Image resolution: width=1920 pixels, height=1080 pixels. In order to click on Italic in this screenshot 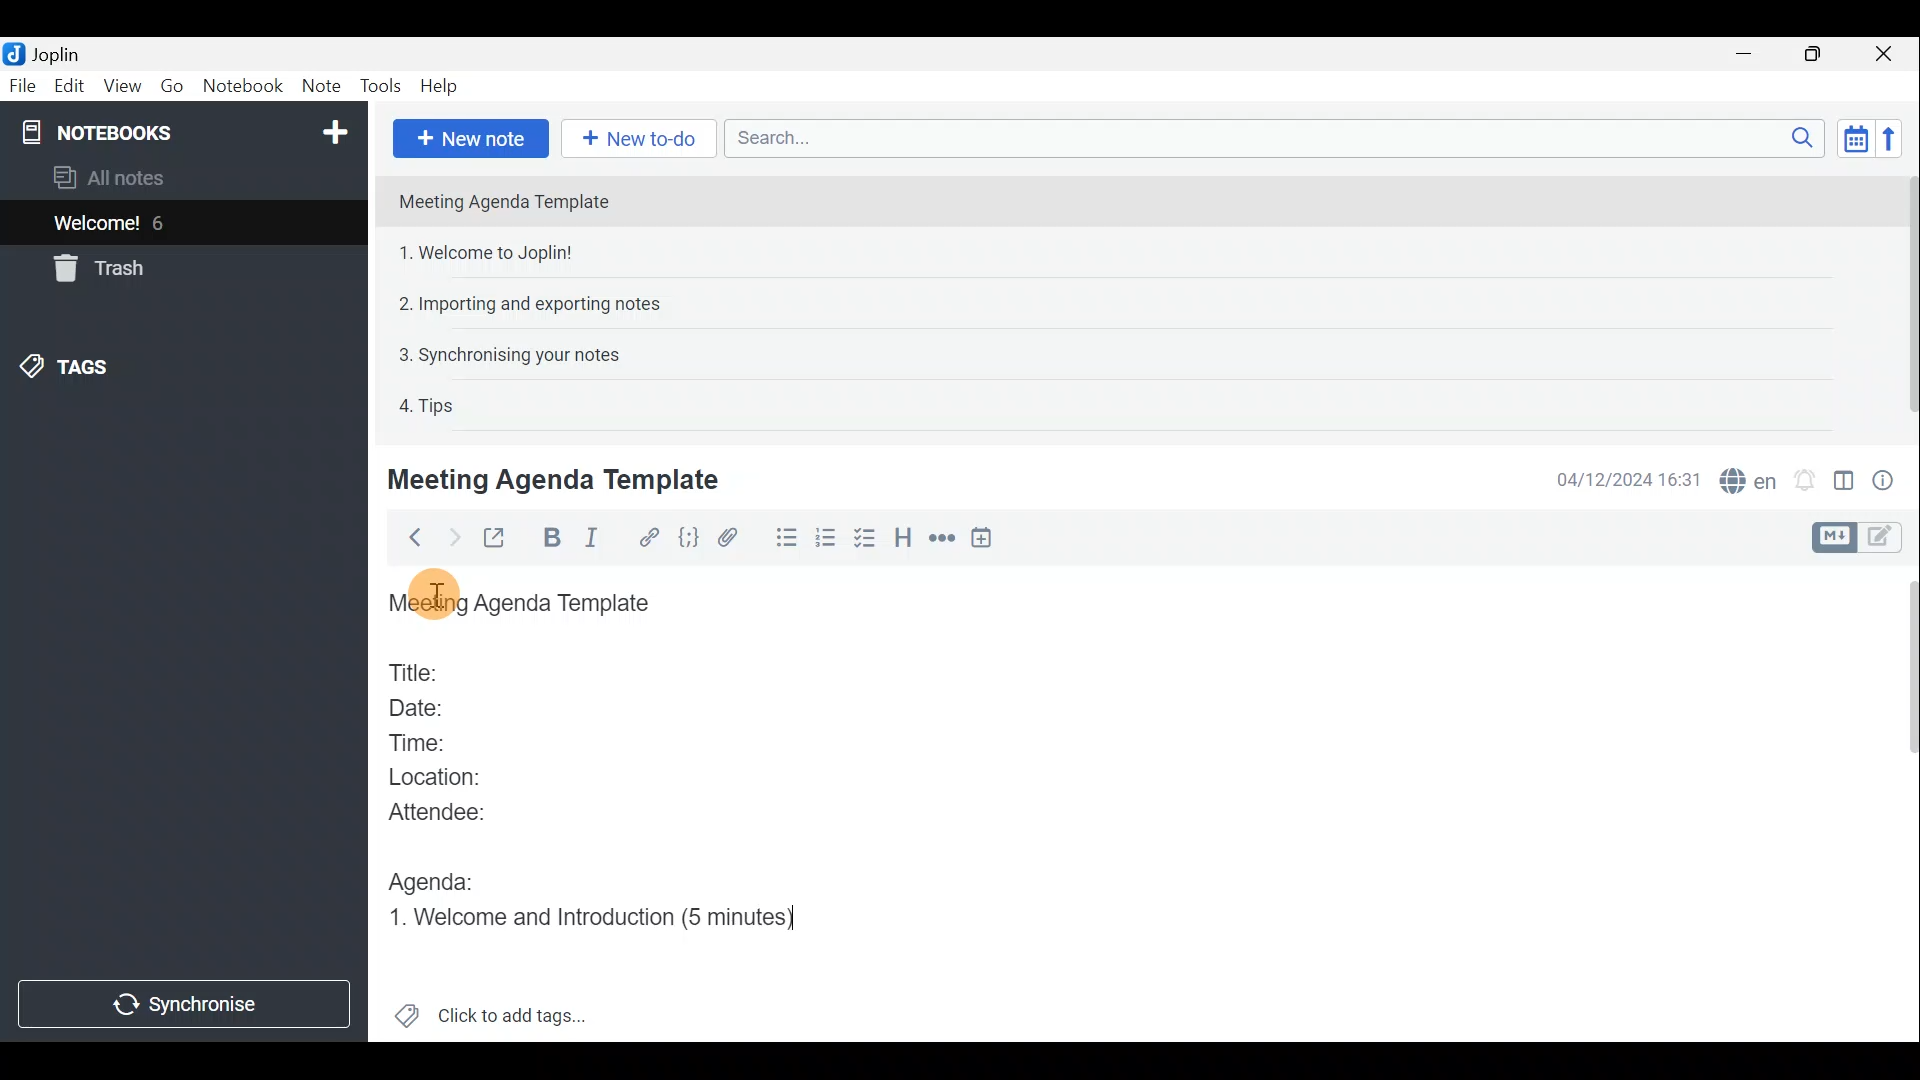, I will do `click(601, 539)`.